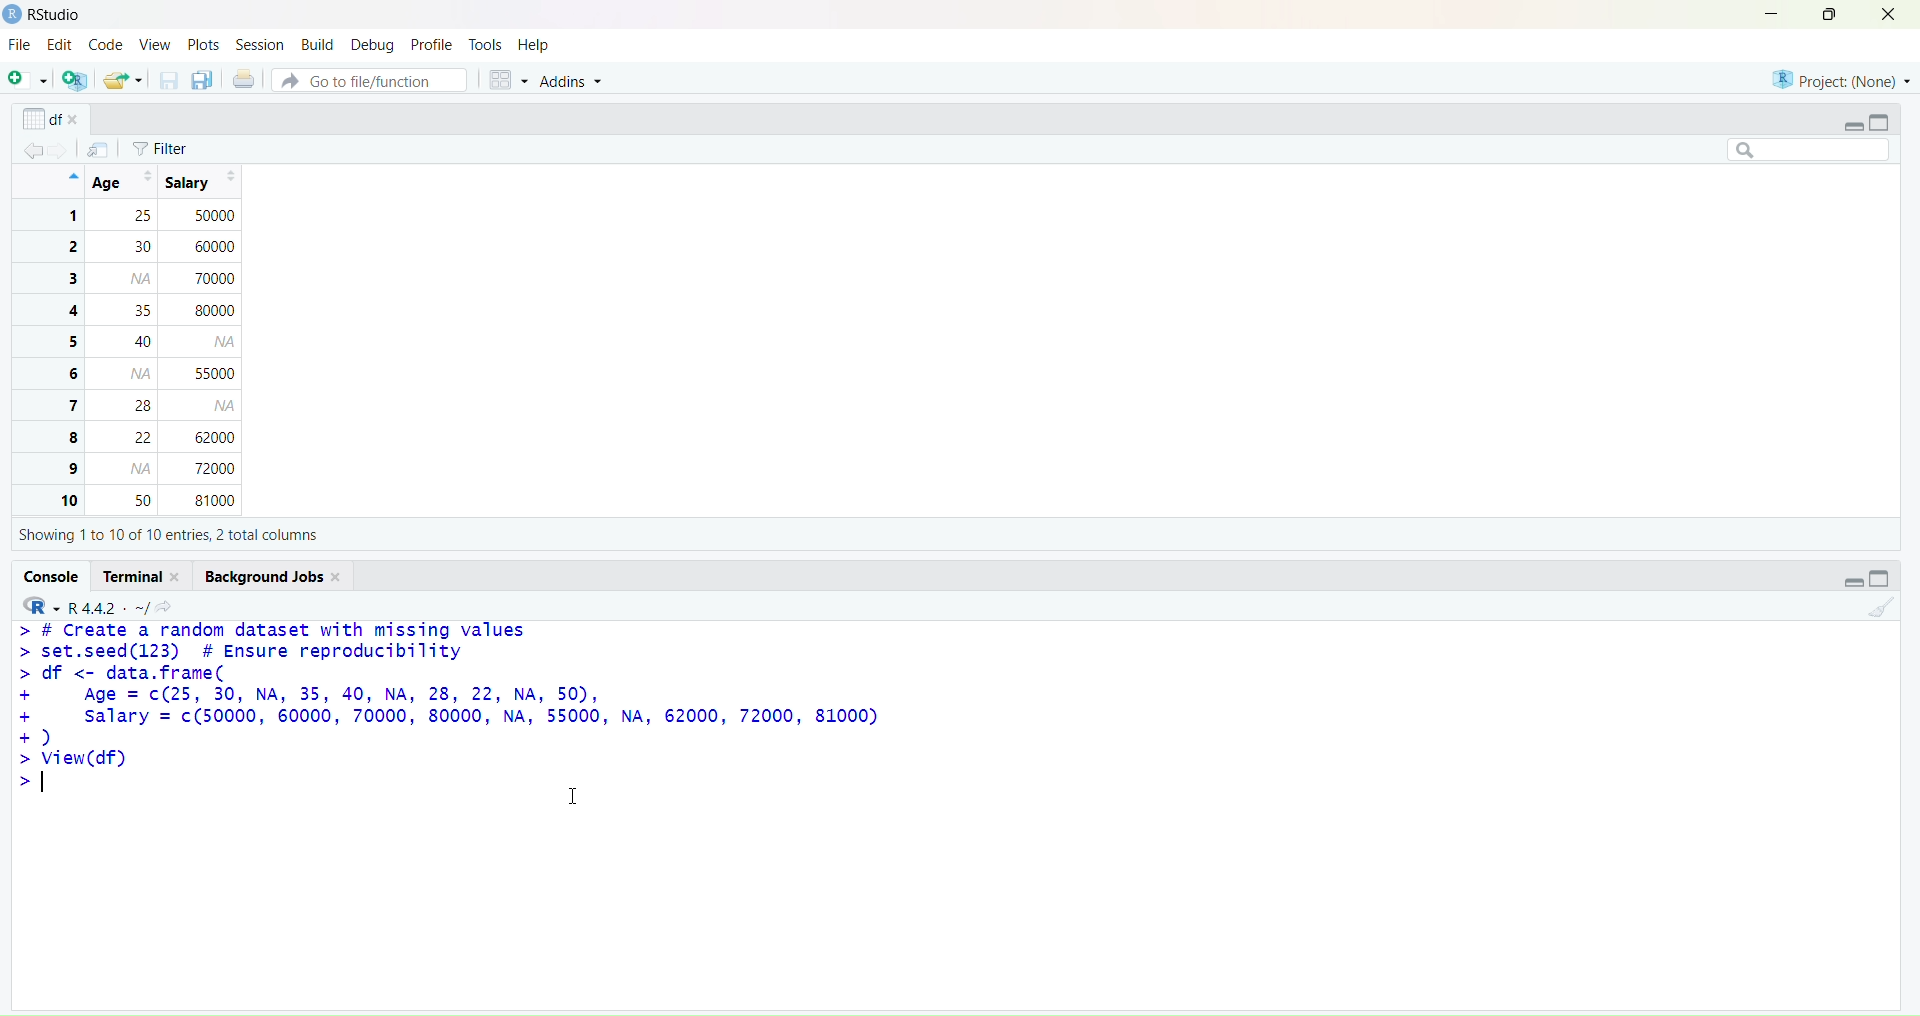 The image size is (1920, 1016). What do you see at coordinates (498, 708) in the screenshot?
I see `> # Create a random dataset with missing values> set.seed(123) # Ensure reproducibility> df <- data.frame(+ Age = c(25, 30, NA, 35, 40, NA, 28, 22, NA, 50),+ salary = c(50000, 60000, 70000, 80000, NA, 55000, NA, 62000, 72000, 81000)+)> view(df)` at bounding box center [498, 708].